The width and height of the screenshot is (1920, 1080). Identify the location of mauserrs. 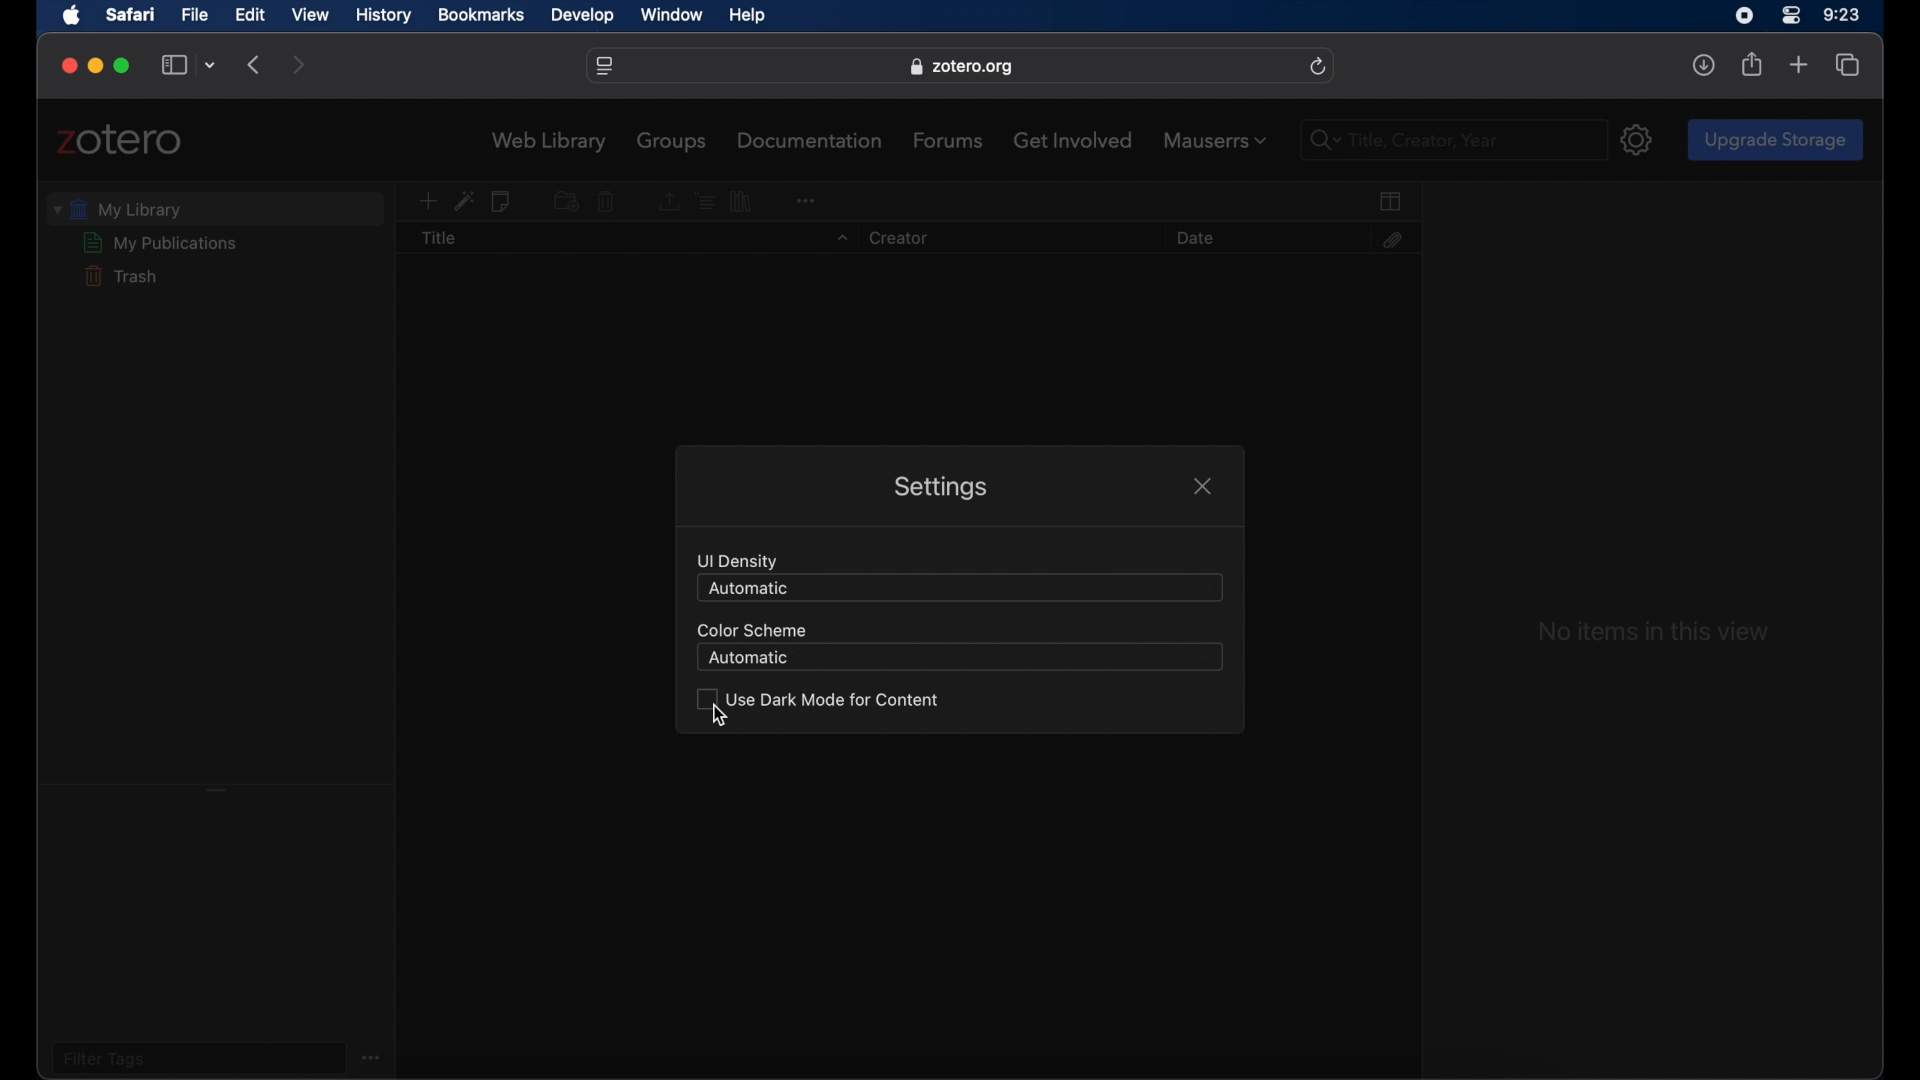
(1214, 140).